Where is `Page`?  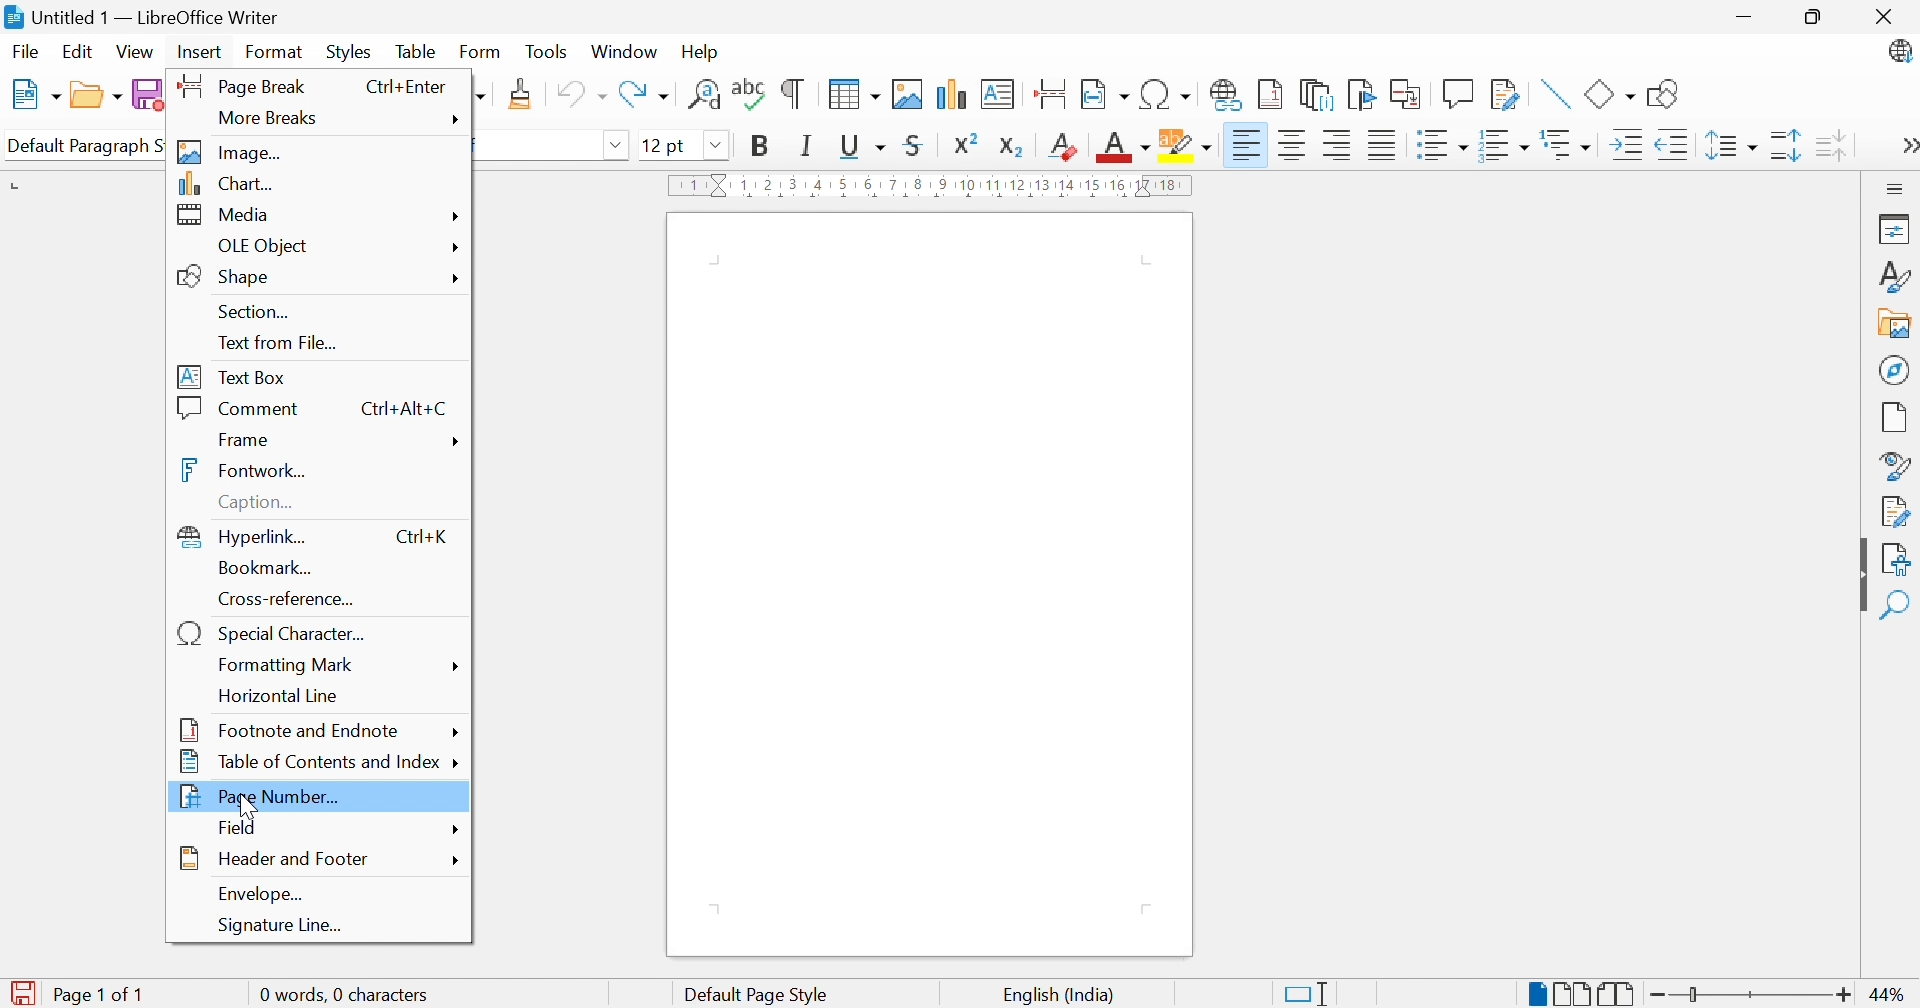 Page is located at coordinates (1896, 418).